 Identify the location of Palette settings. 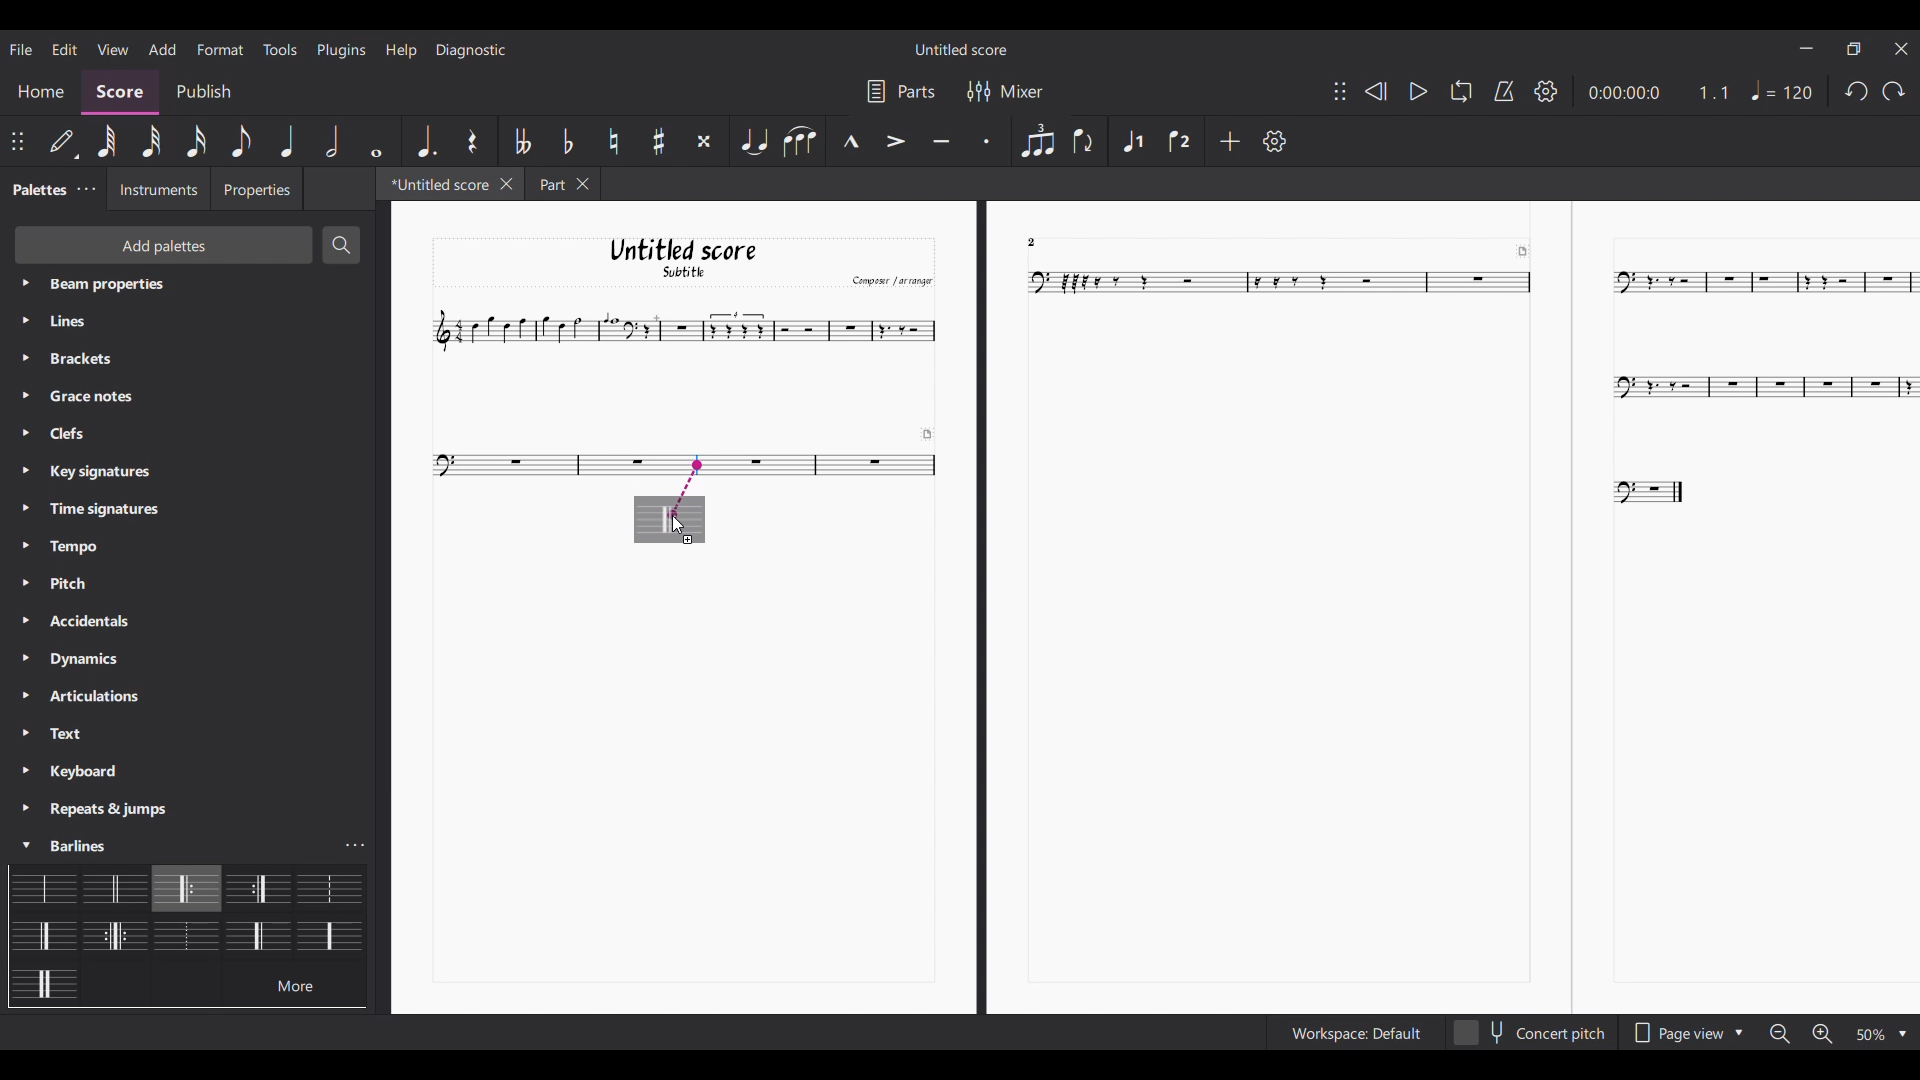
(79, 586).